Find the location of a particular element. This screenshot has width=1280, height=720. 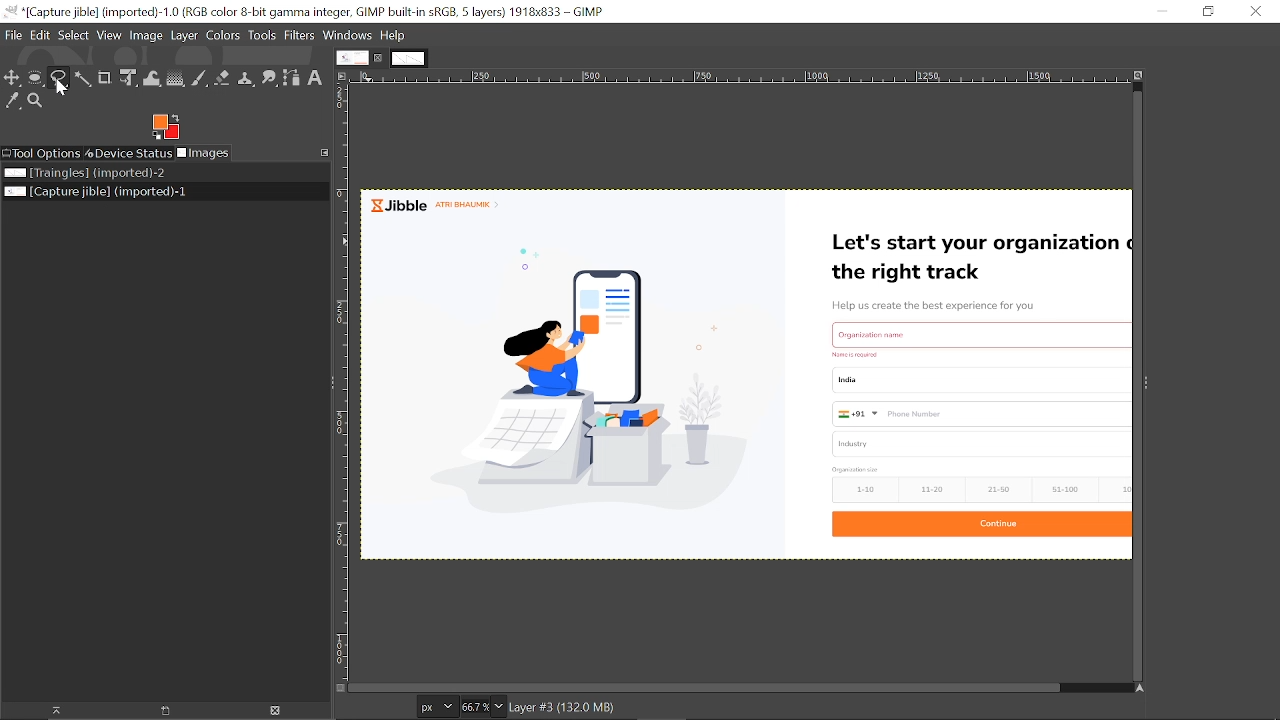

Color picker tool is located at coordinates (12, 101).